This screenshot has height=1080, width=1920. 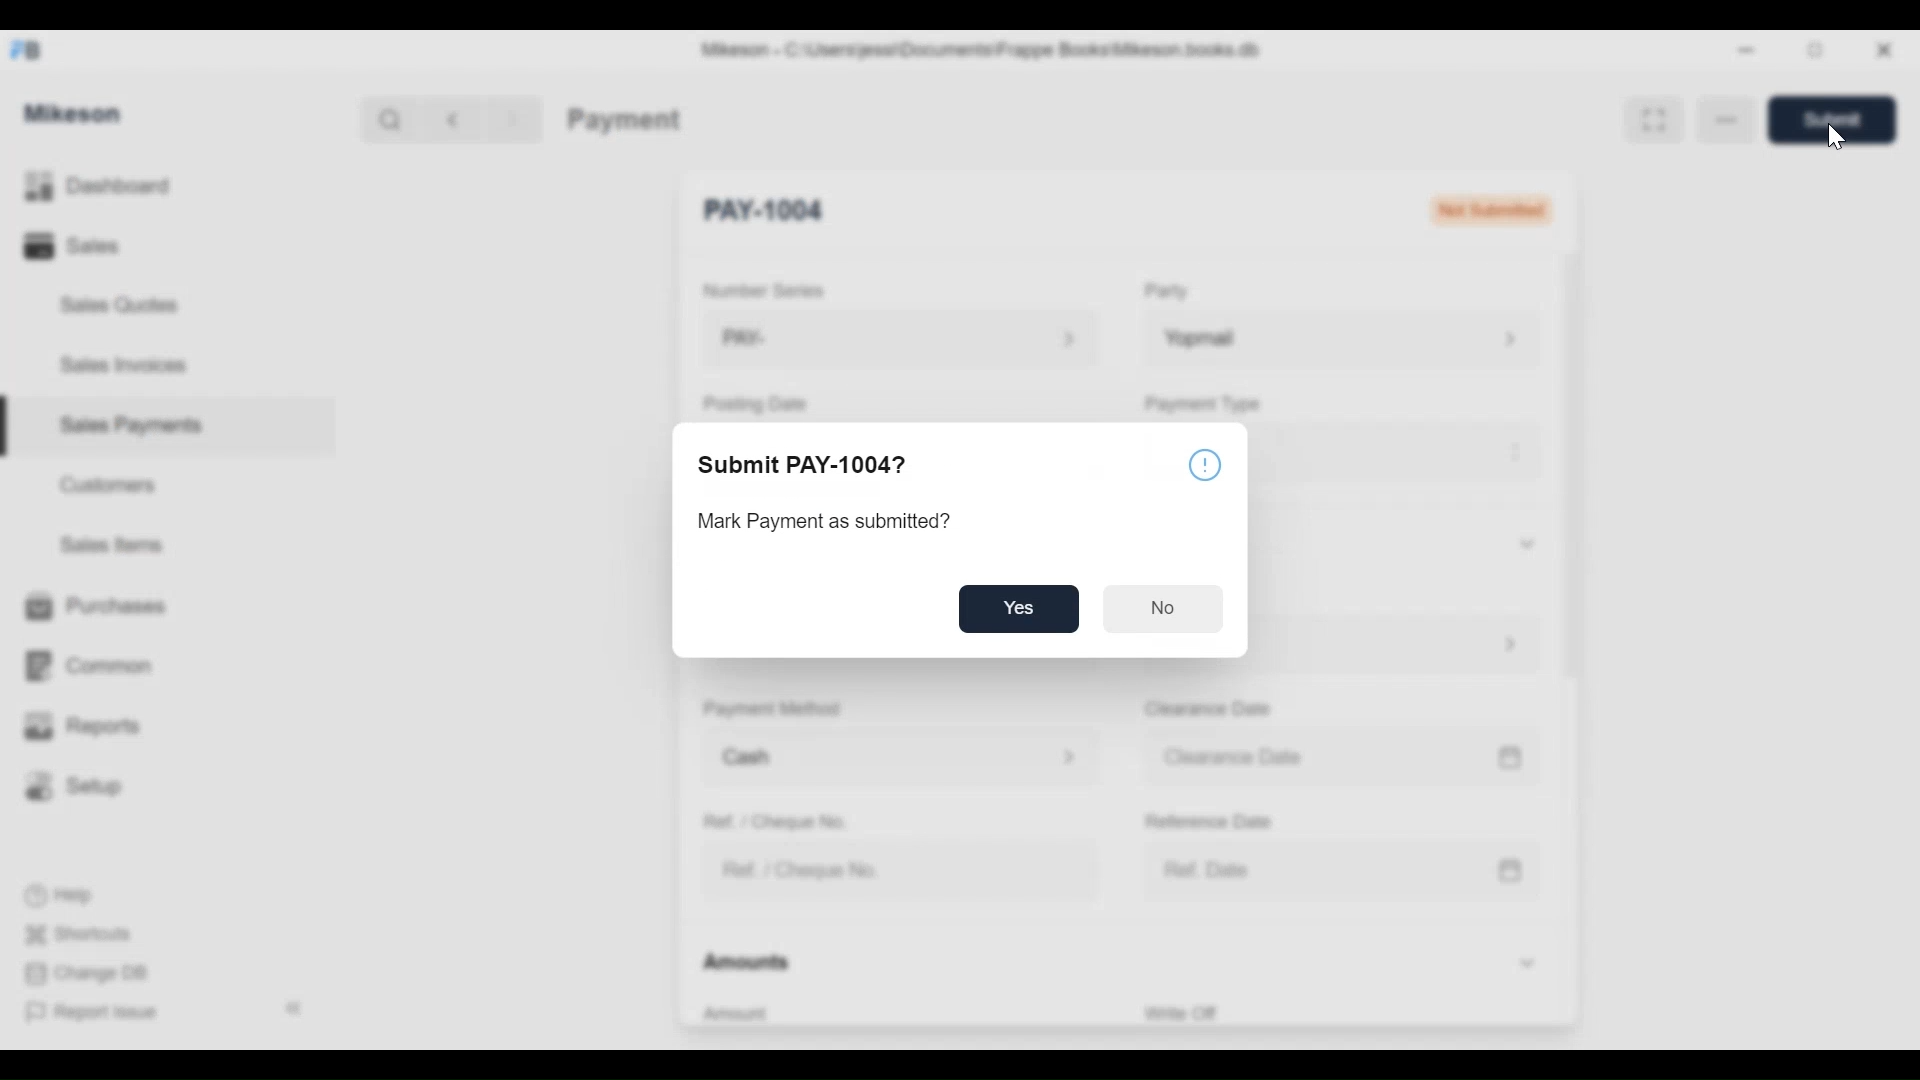 I want to click on Purchases, so click(x=95, y=606).